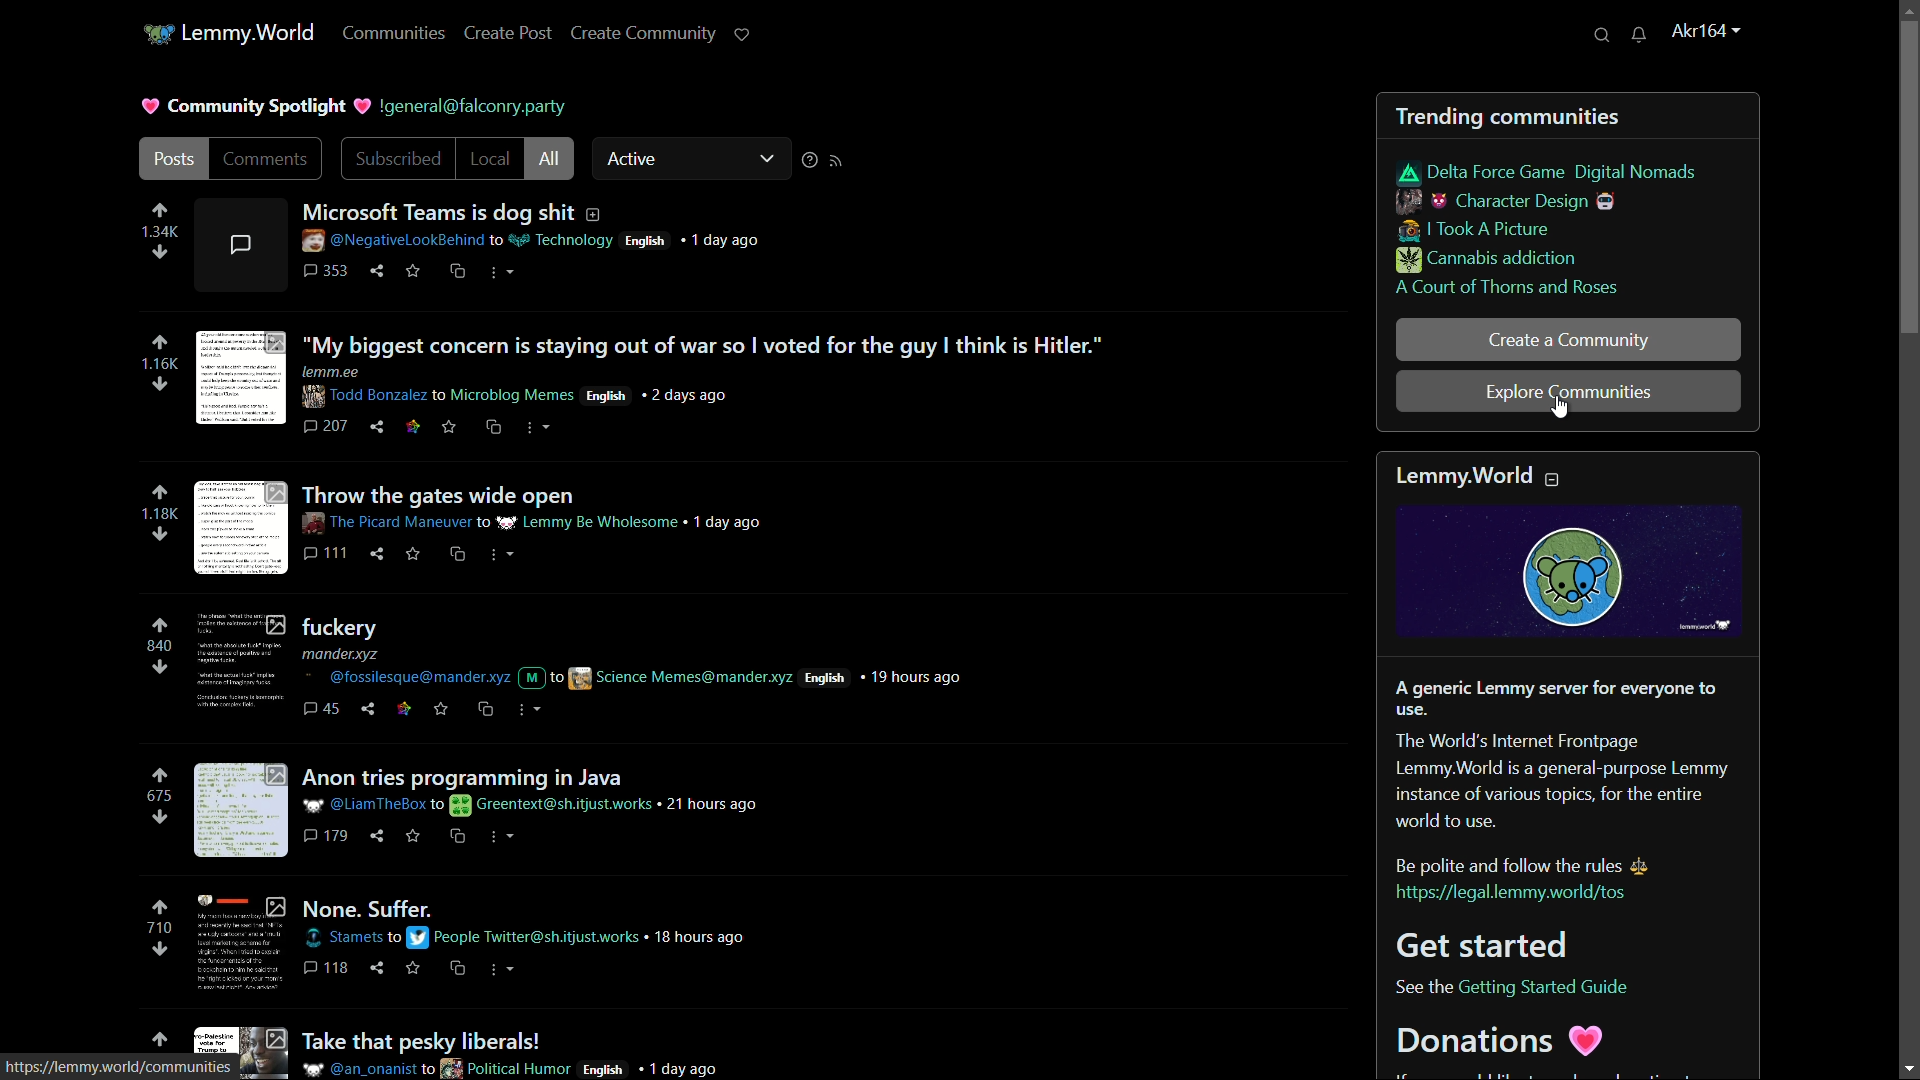 The height and width of the screenshot is (1080, 1920). Describe the element at coordinates (1508, 288) in the screenshot. I see `a court of thorns and roses` at that location.